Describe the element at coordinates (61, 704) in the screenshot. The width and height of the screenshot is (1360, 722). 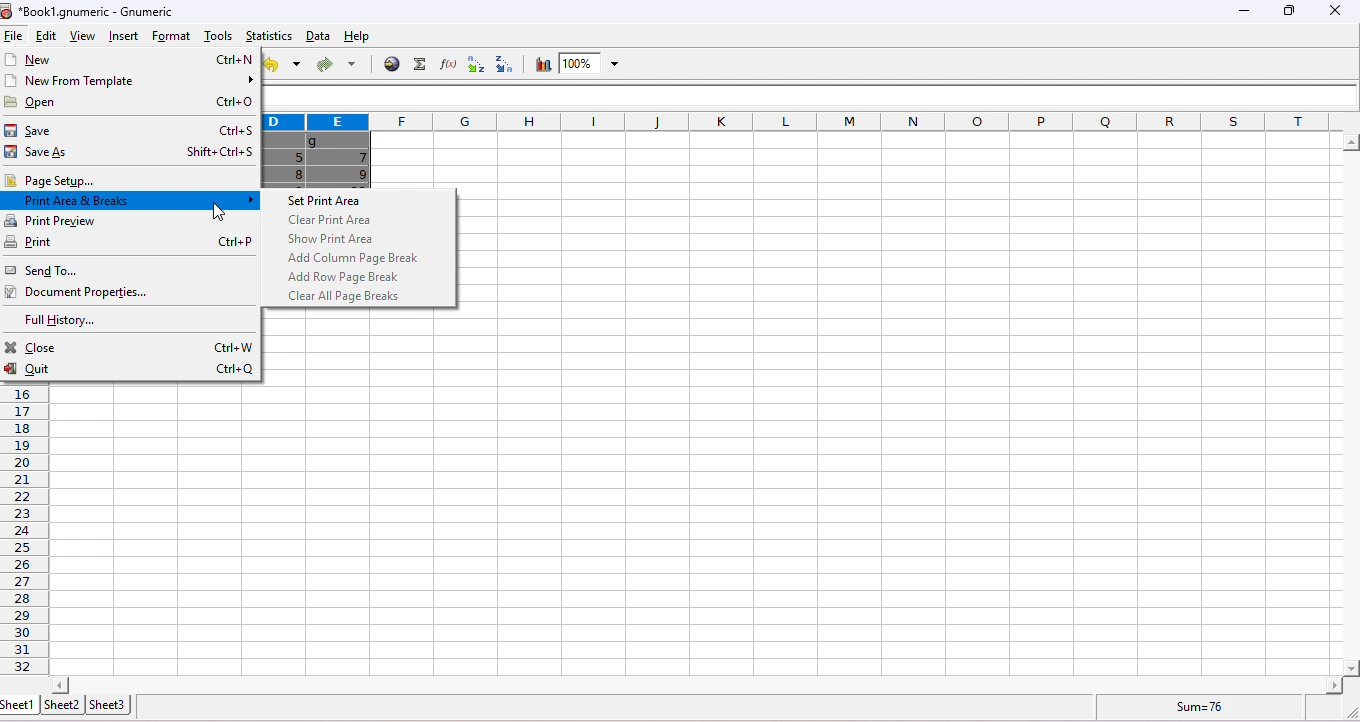
I see `sheet2` at that location.